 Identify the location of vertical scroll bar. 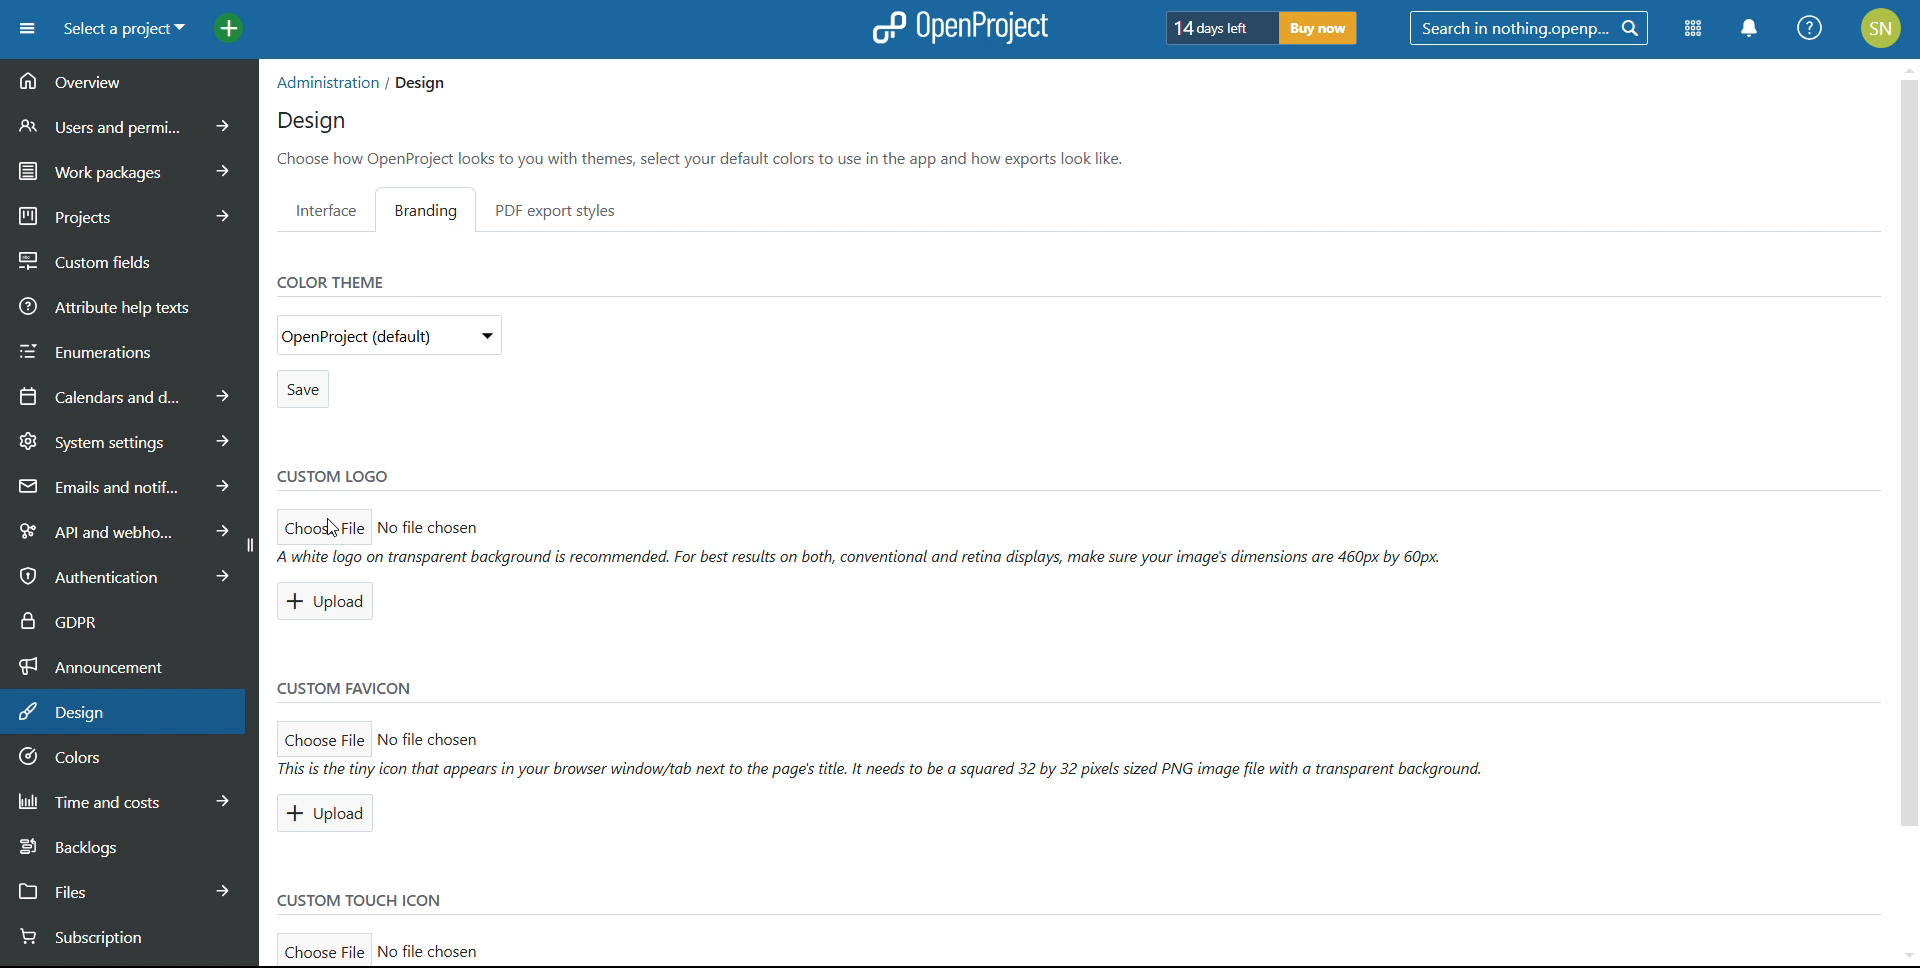
(1907, 472).